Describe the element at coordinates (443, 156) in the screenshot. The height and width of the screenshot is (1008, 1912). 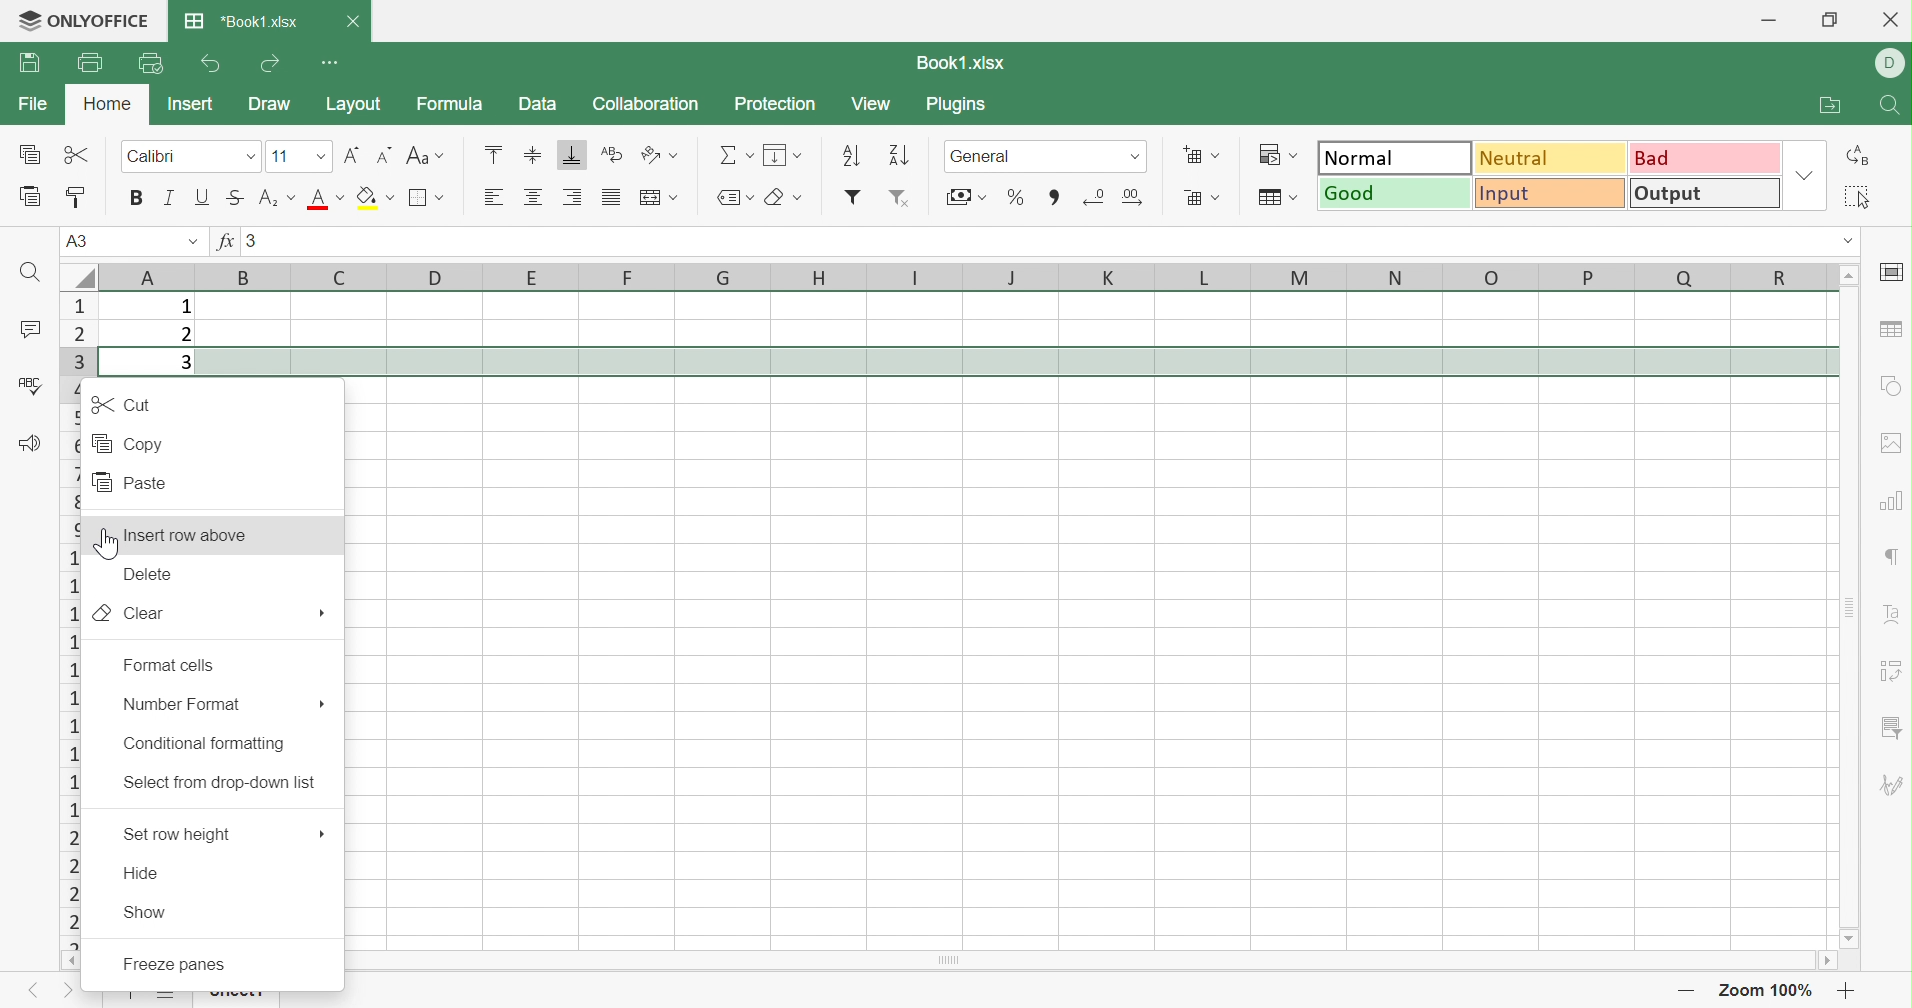
I see `Drop Down` at that location.